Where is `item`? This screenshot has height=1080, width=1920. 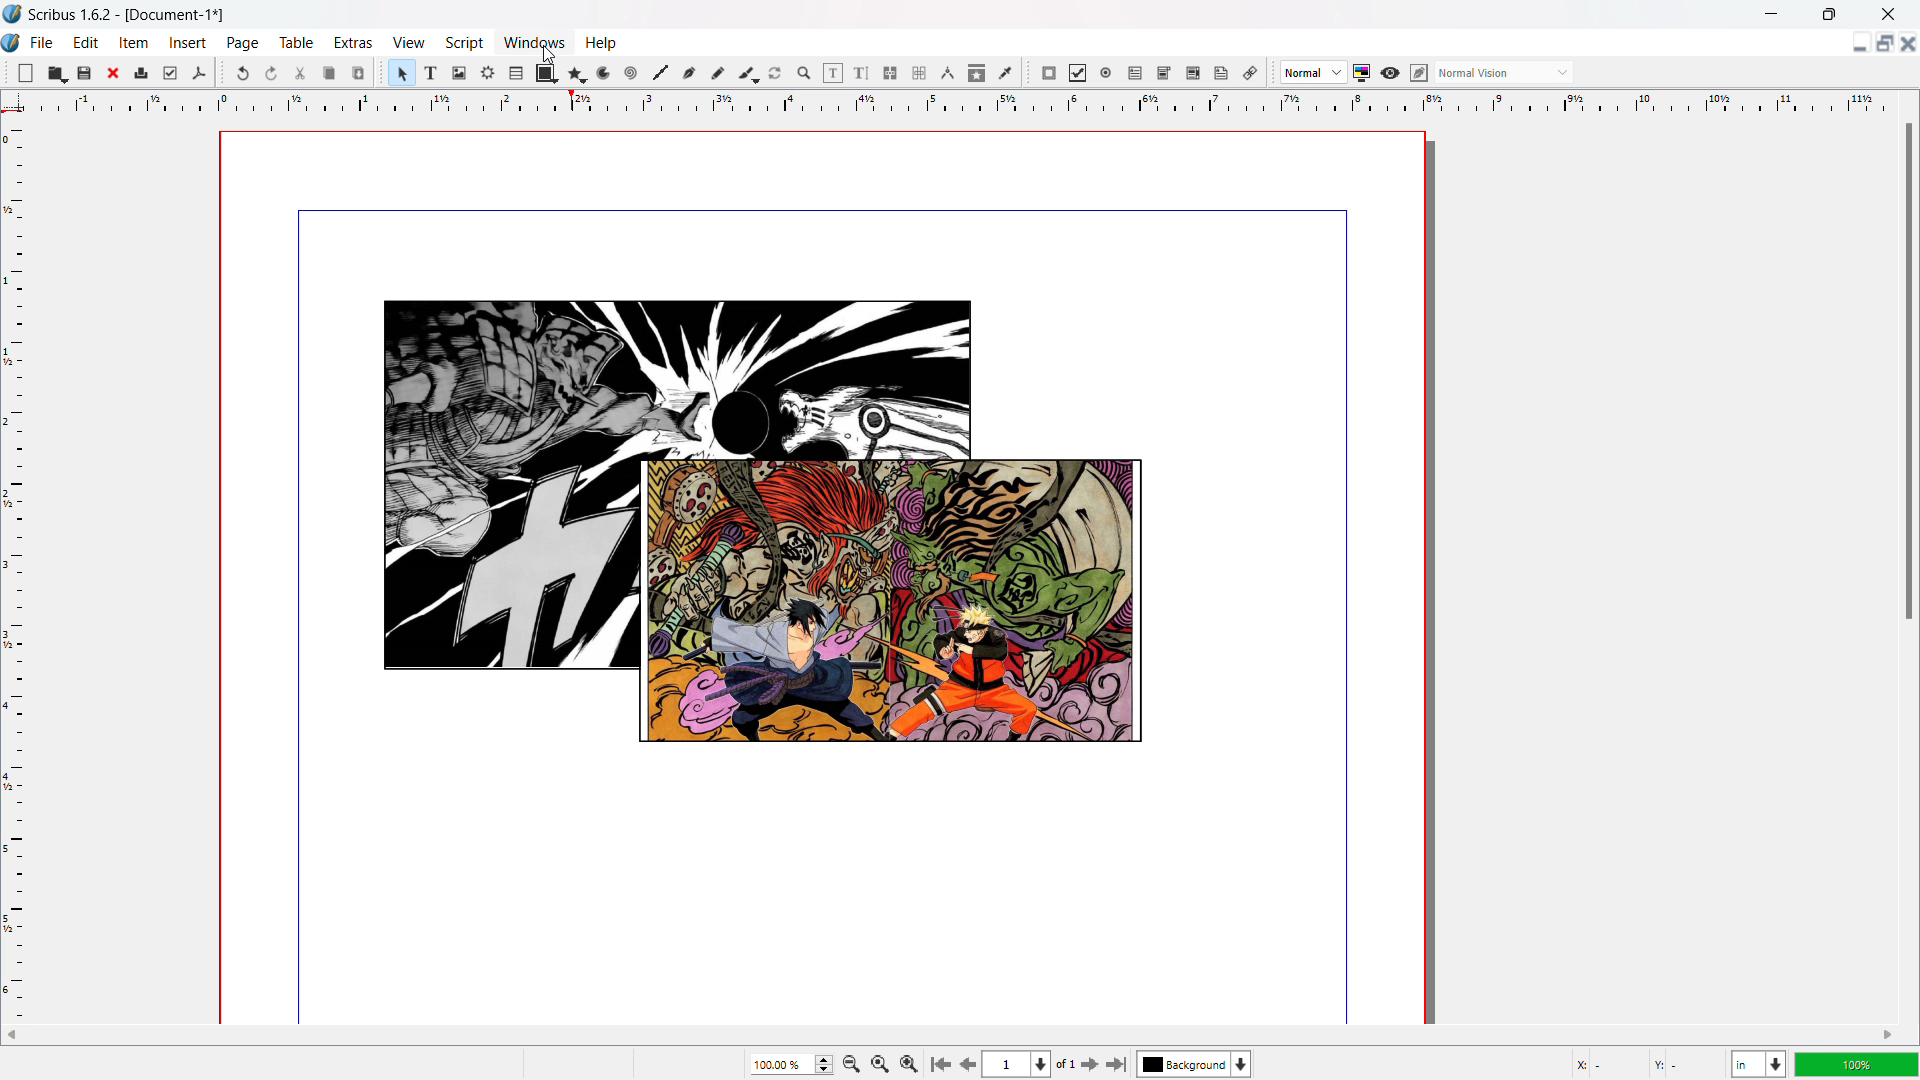 item is located at coordinates (134, 43).